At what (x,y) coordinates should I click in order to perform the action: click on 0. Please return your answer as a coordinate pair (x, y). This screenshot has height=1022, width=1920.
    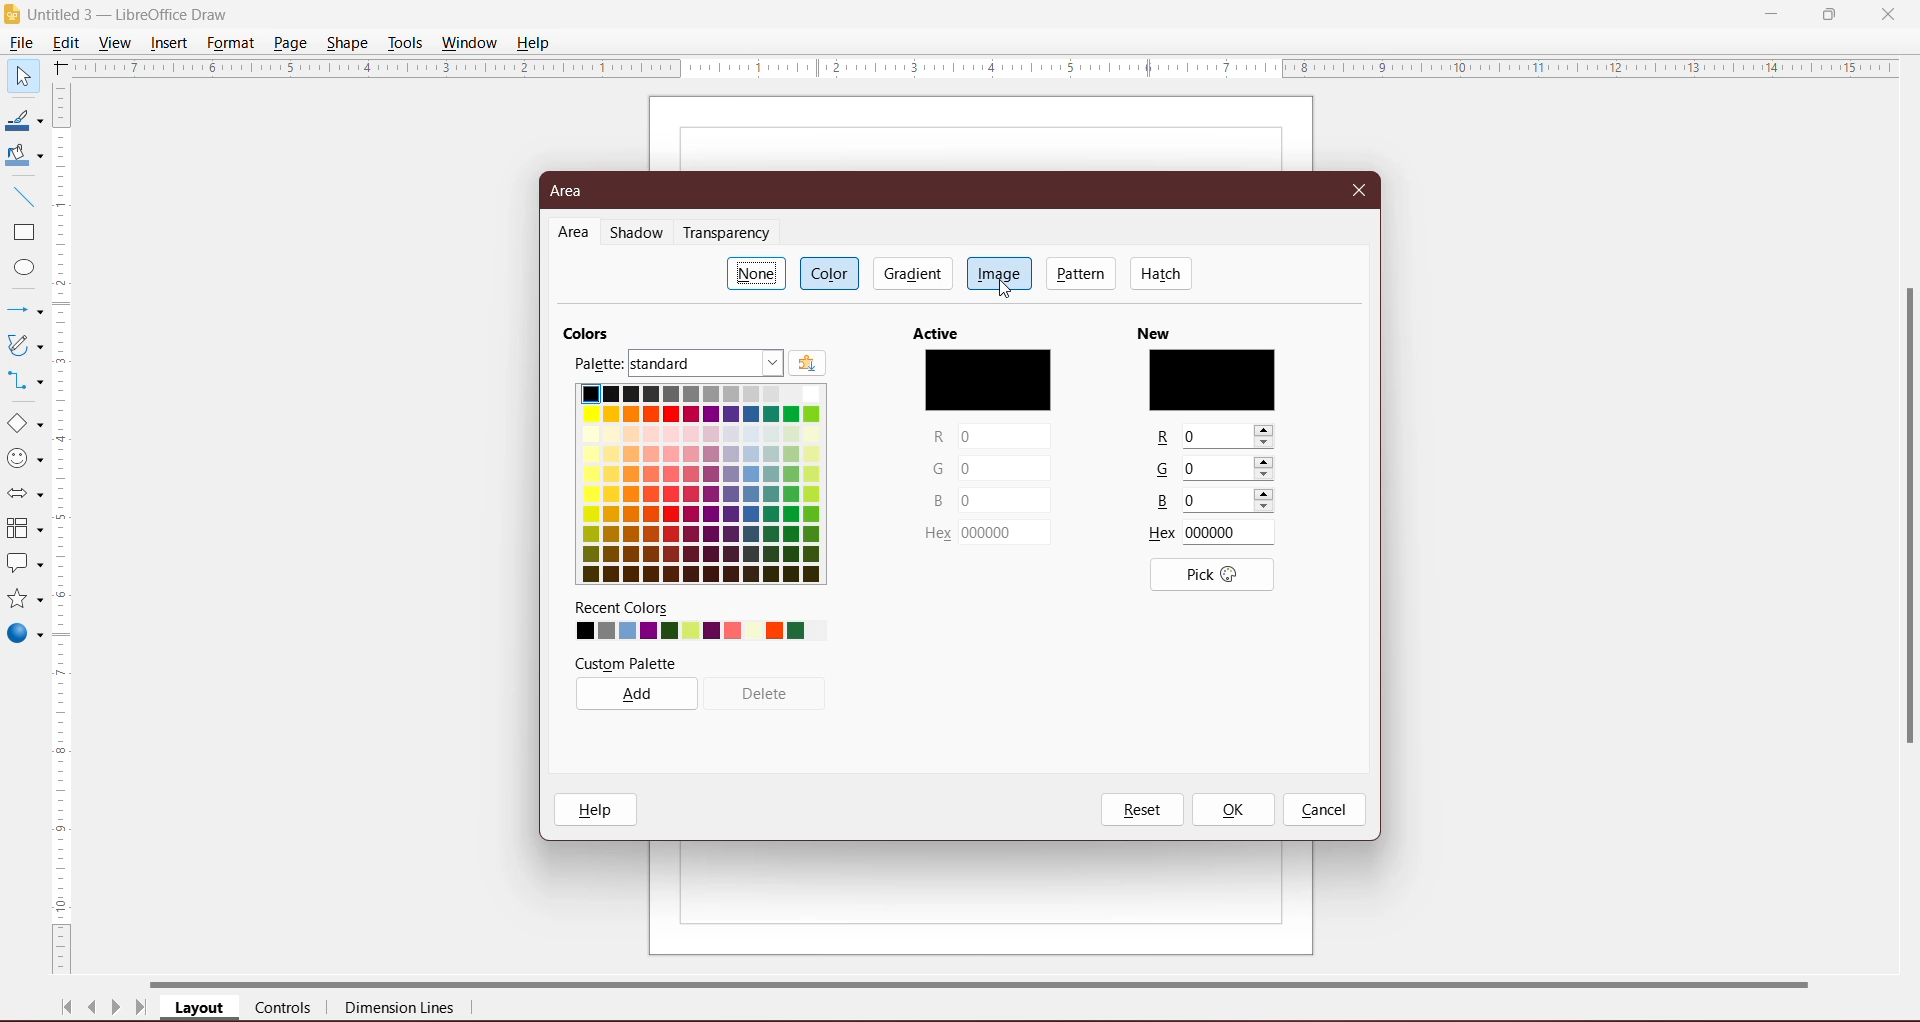
    Looking at the image, I should click on (1227, 501).